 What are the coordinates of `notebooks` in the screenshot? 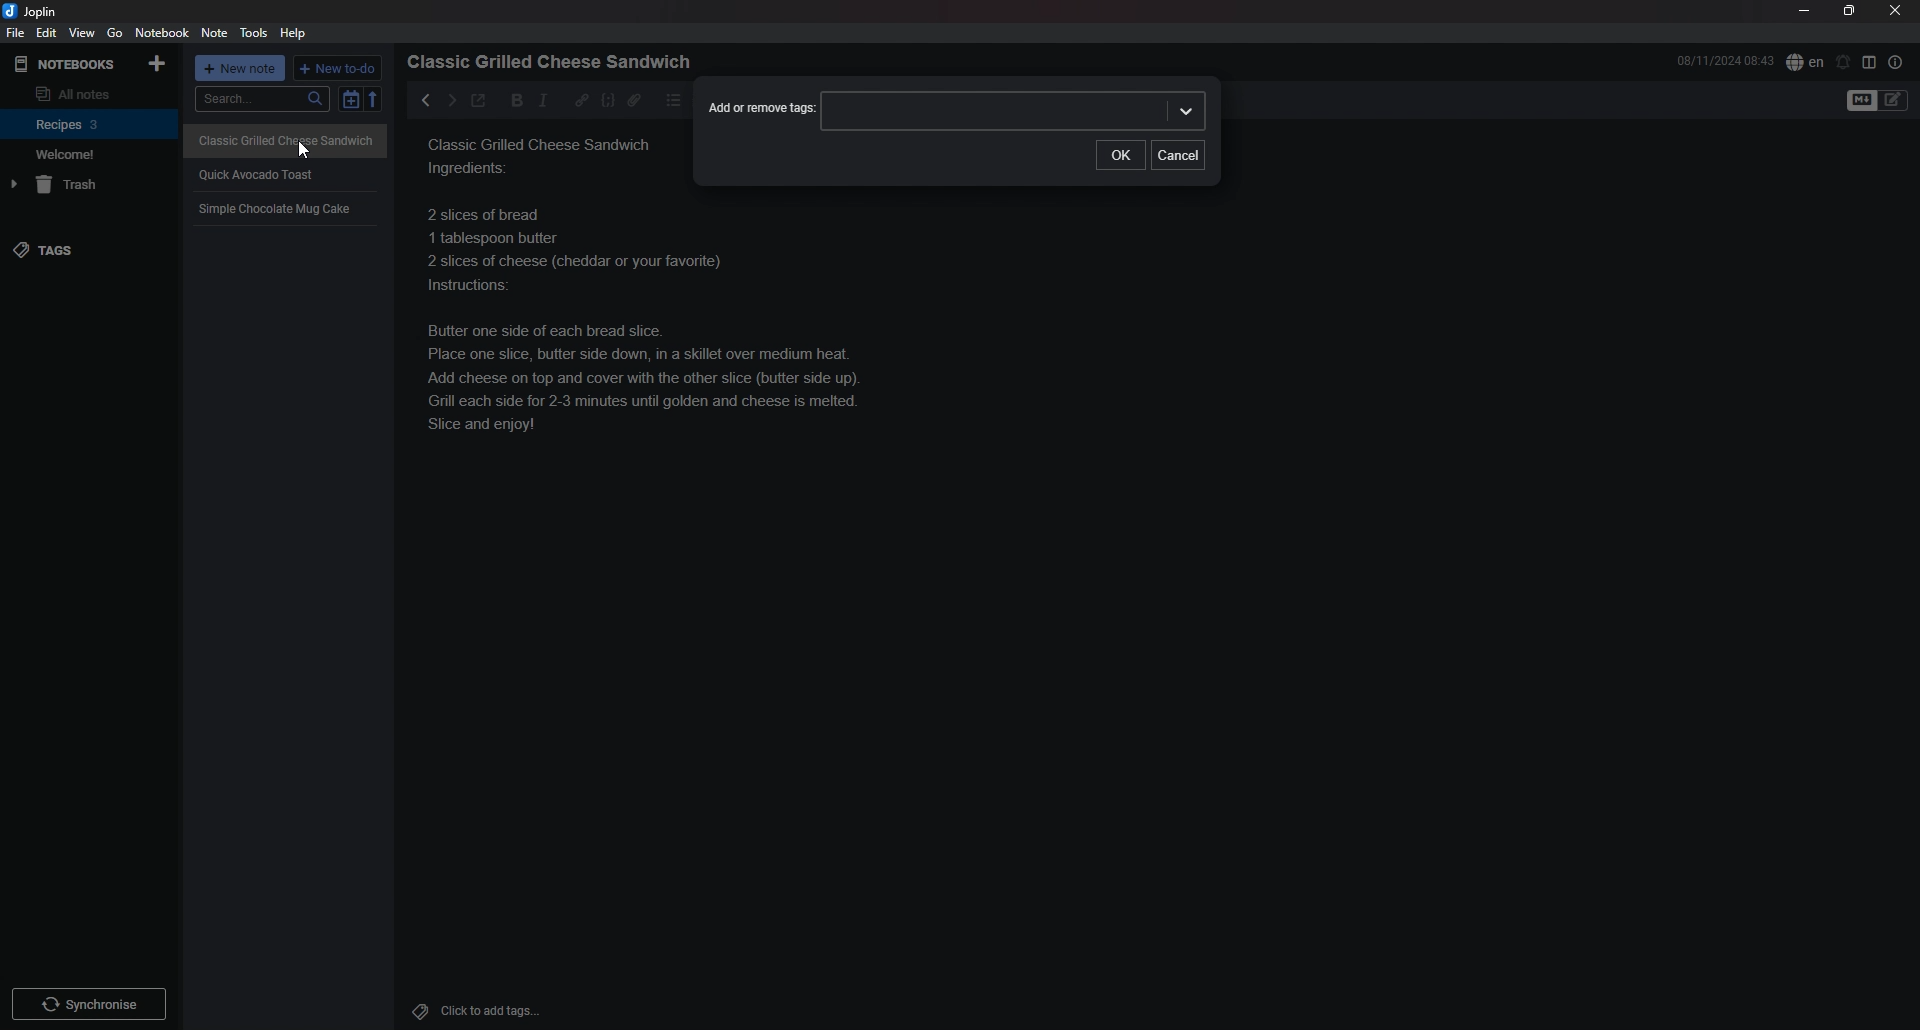 It's located at (67, 64).